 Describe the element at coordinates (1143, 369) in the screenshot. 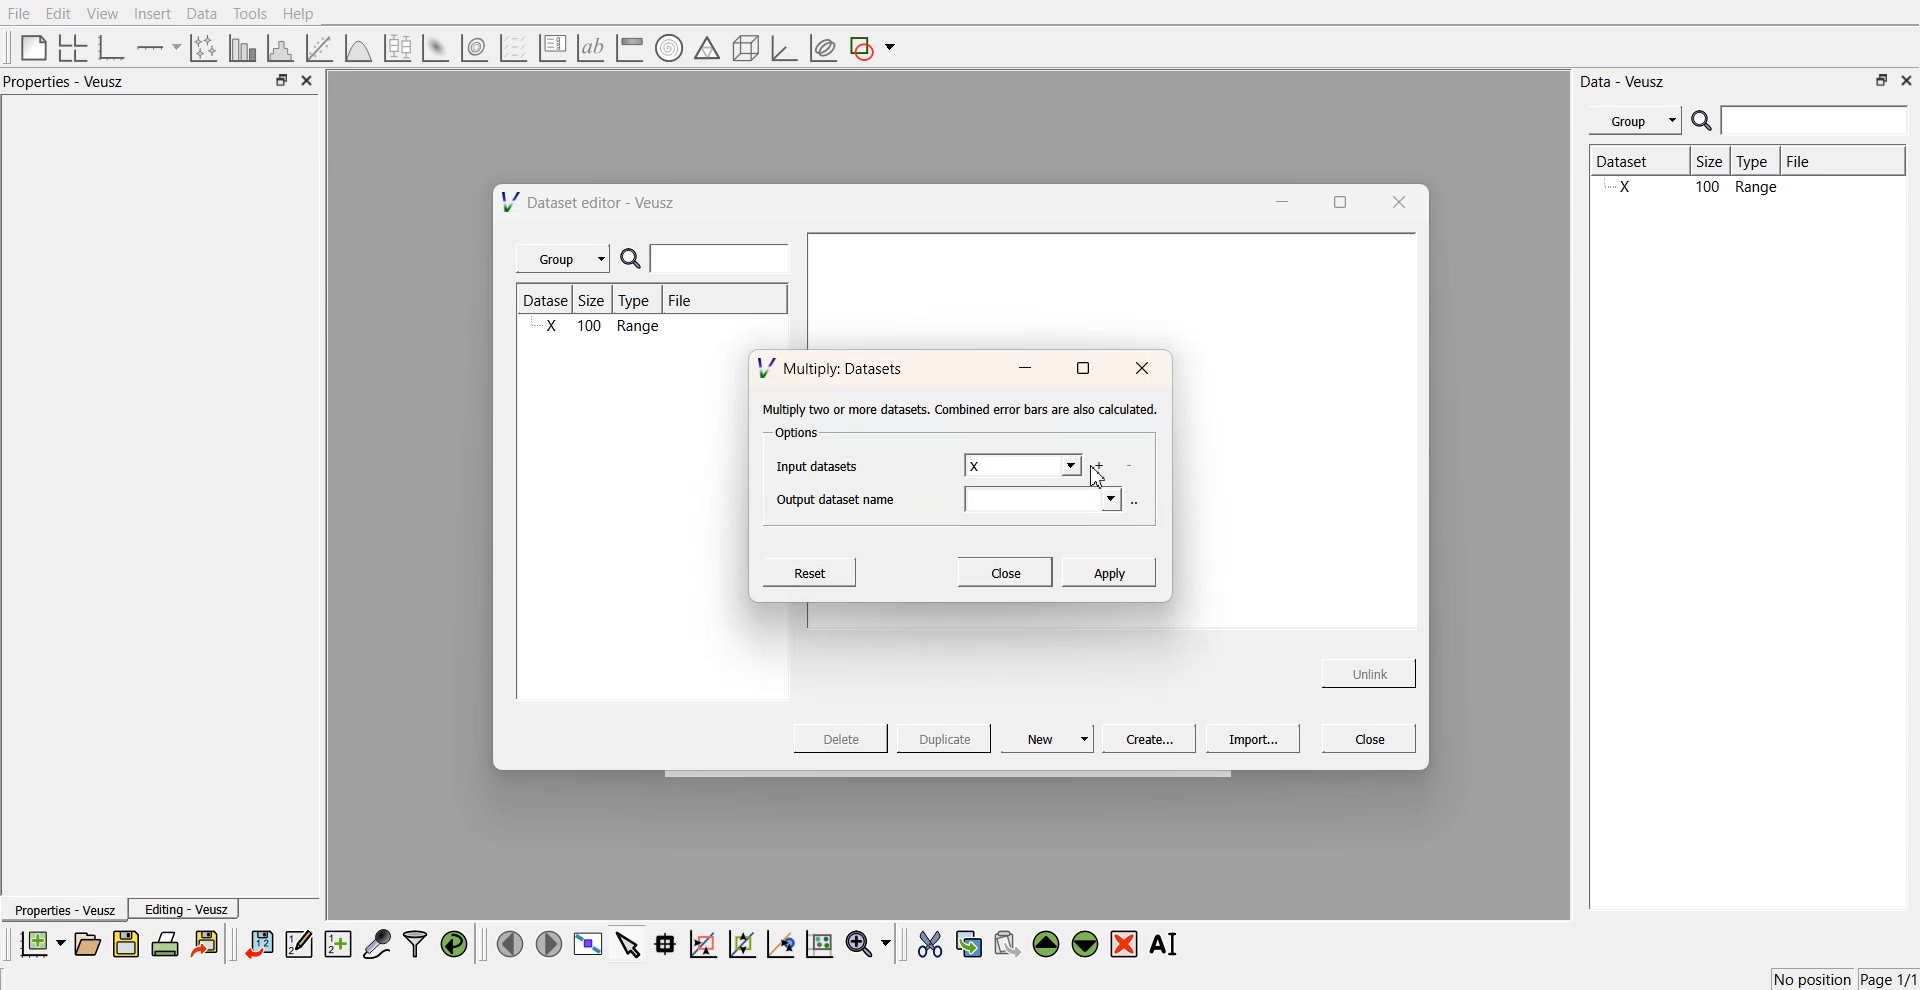

I see `close` at that location.